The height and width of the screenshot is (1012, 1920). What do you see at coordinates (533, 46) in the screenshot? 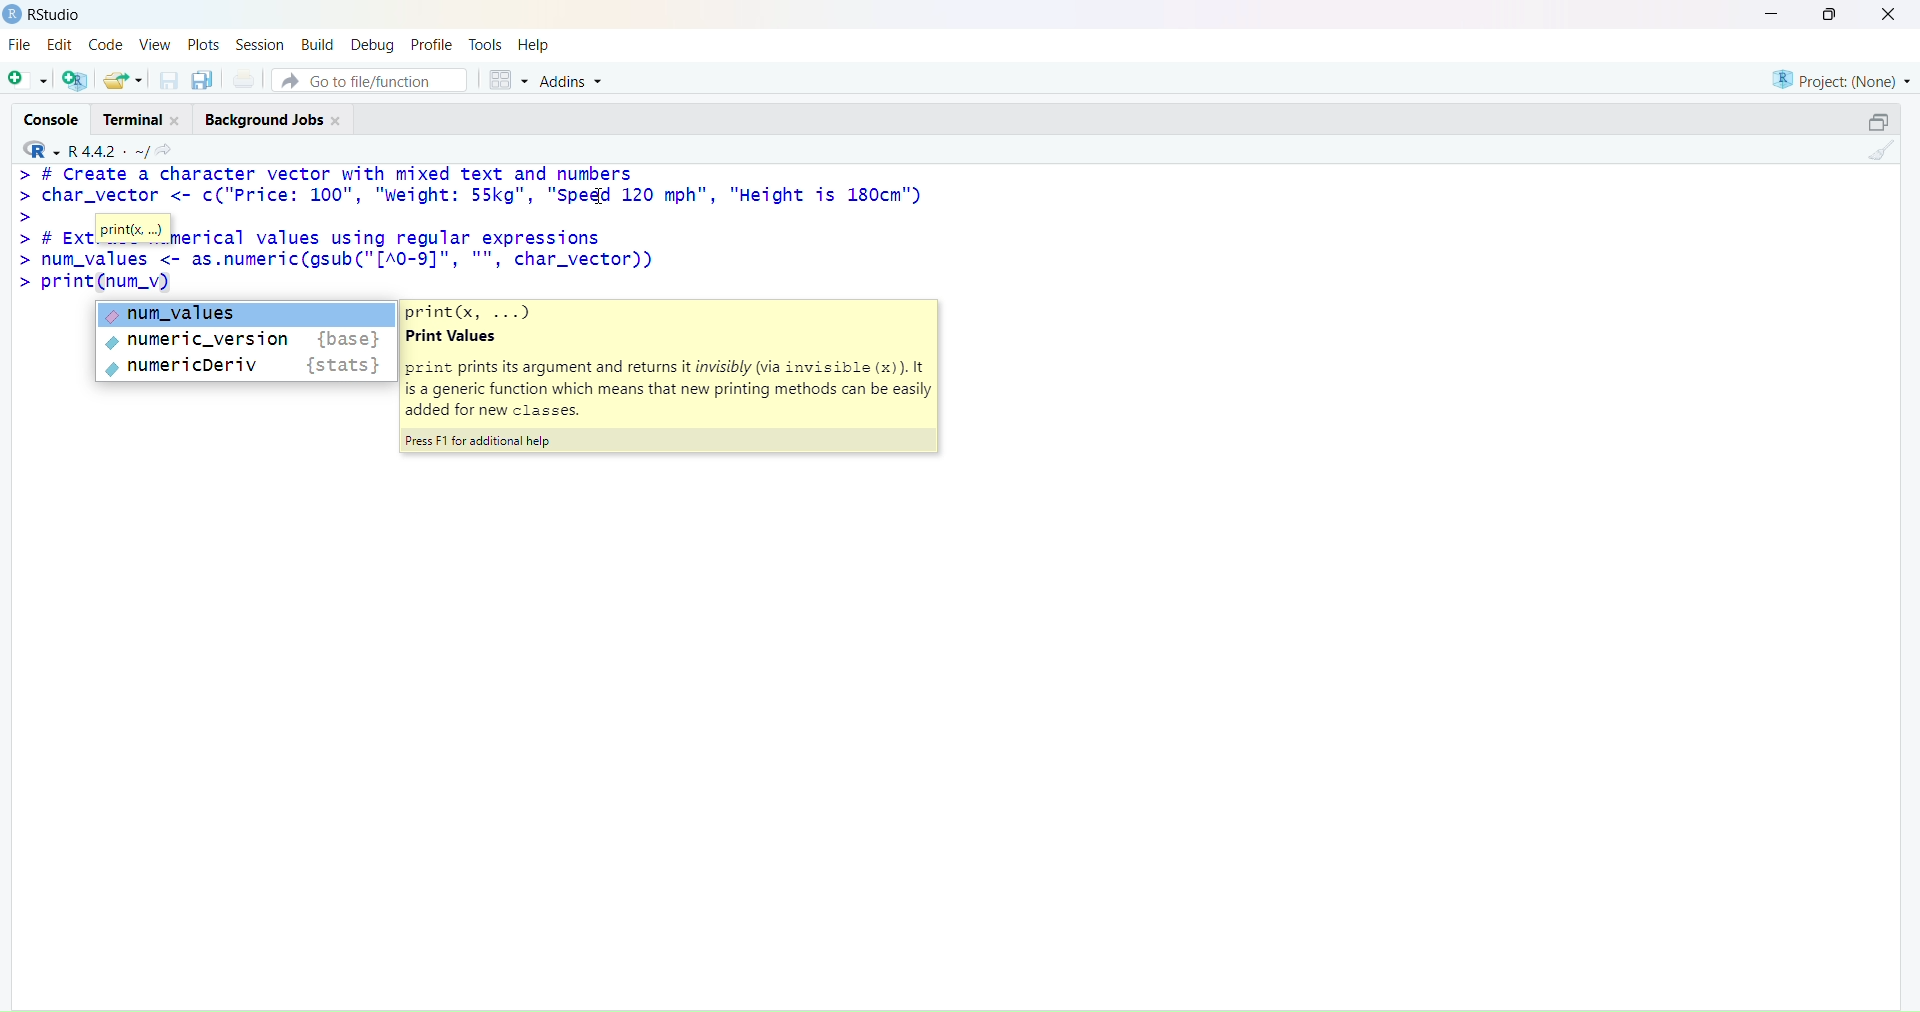
I see `help` at bounding box center [533, 46].